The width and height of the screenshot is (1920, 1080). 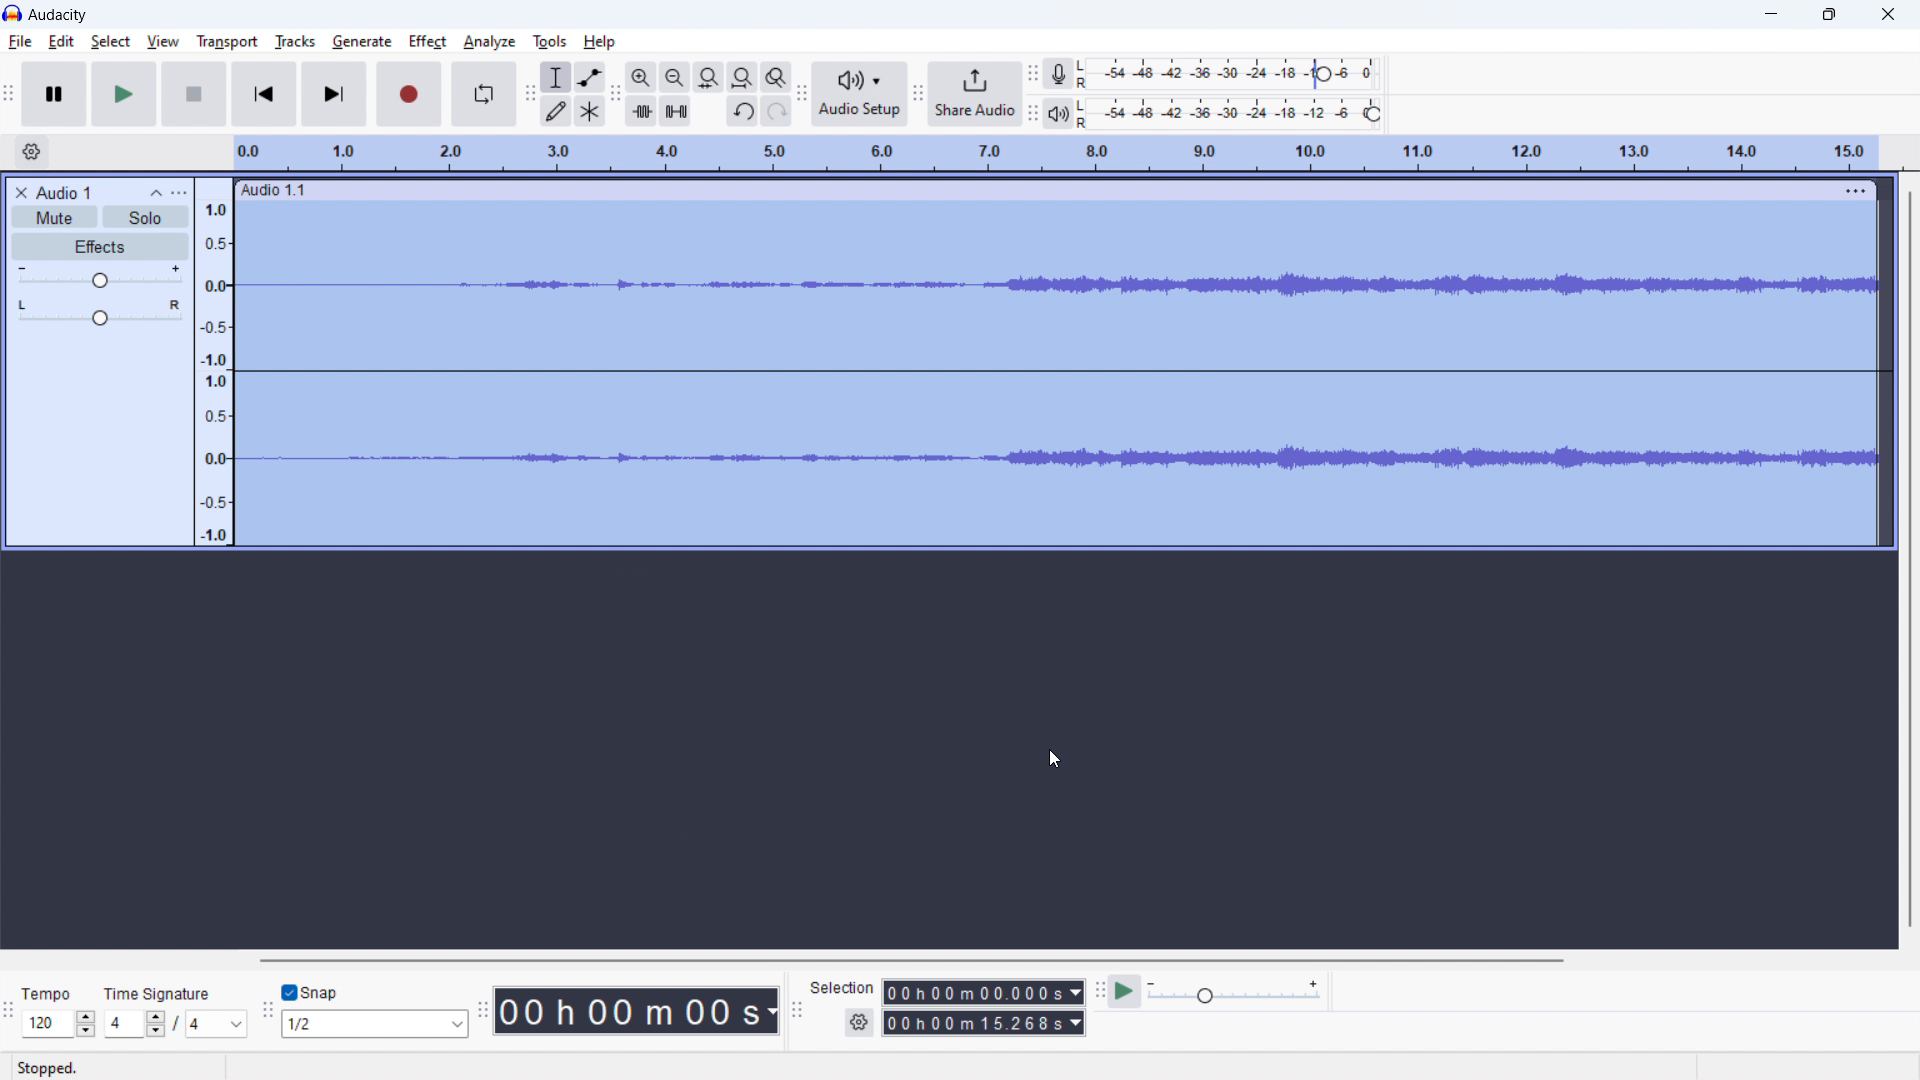 What do you see at coordinates (550, 42) in the screenshot?
I see `tools` at bounding box center [550, 42].